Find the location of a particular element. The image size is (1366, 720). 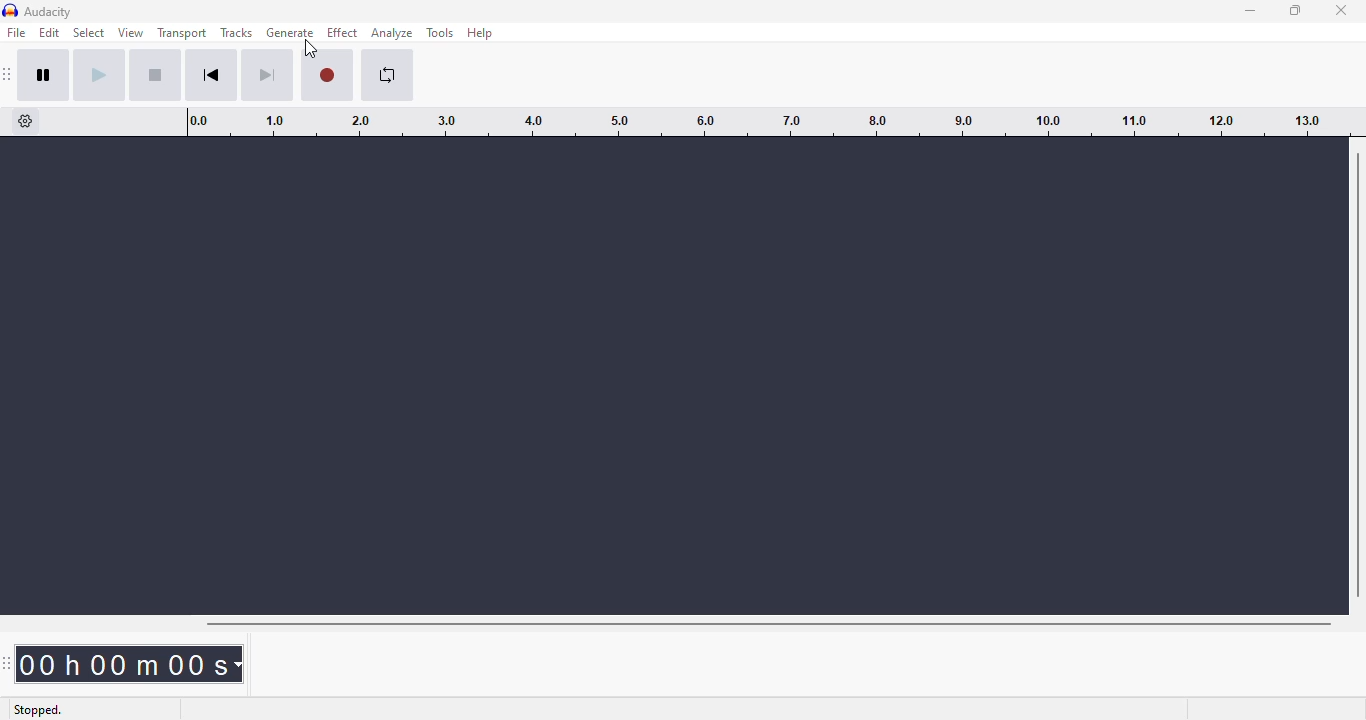

vertical scroll bar is located at coordinates (1358, 371).